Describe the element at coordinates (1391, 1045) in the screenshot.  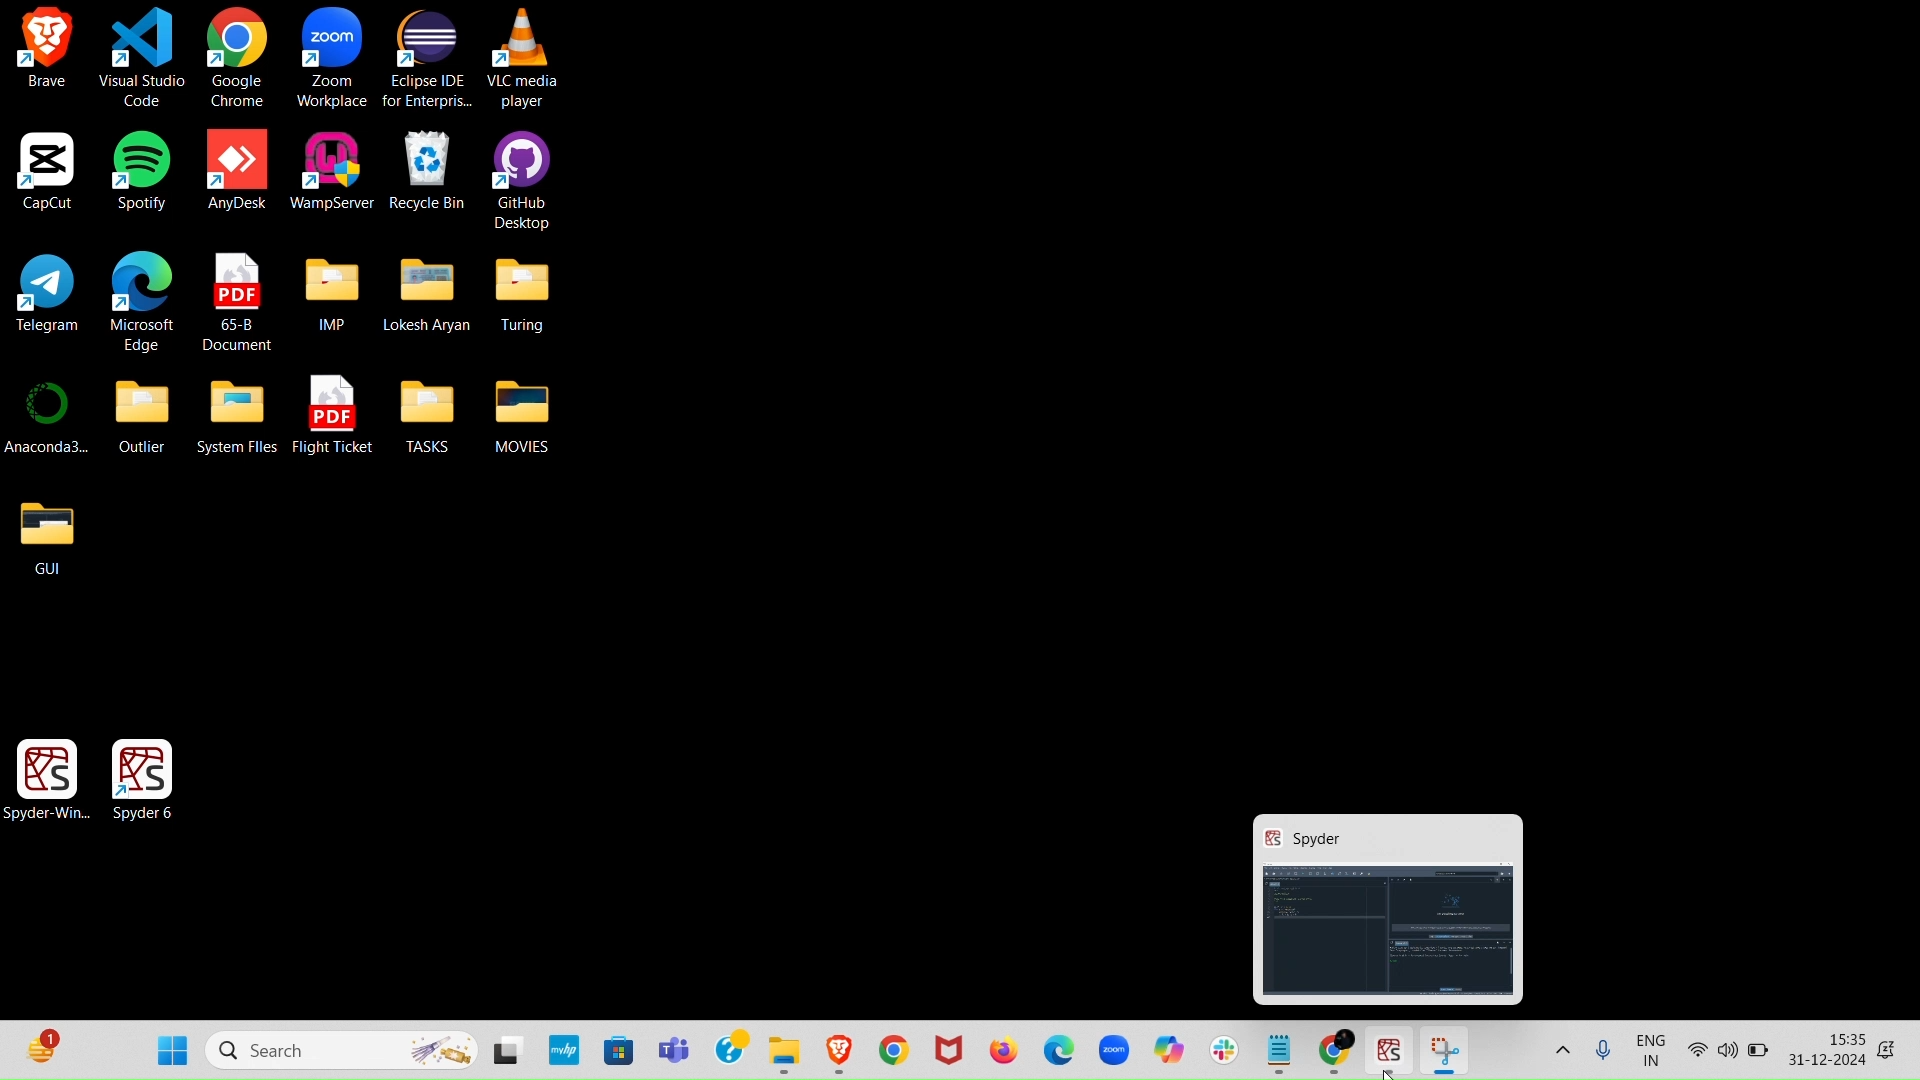
I see `Spyder IDE` at that location.